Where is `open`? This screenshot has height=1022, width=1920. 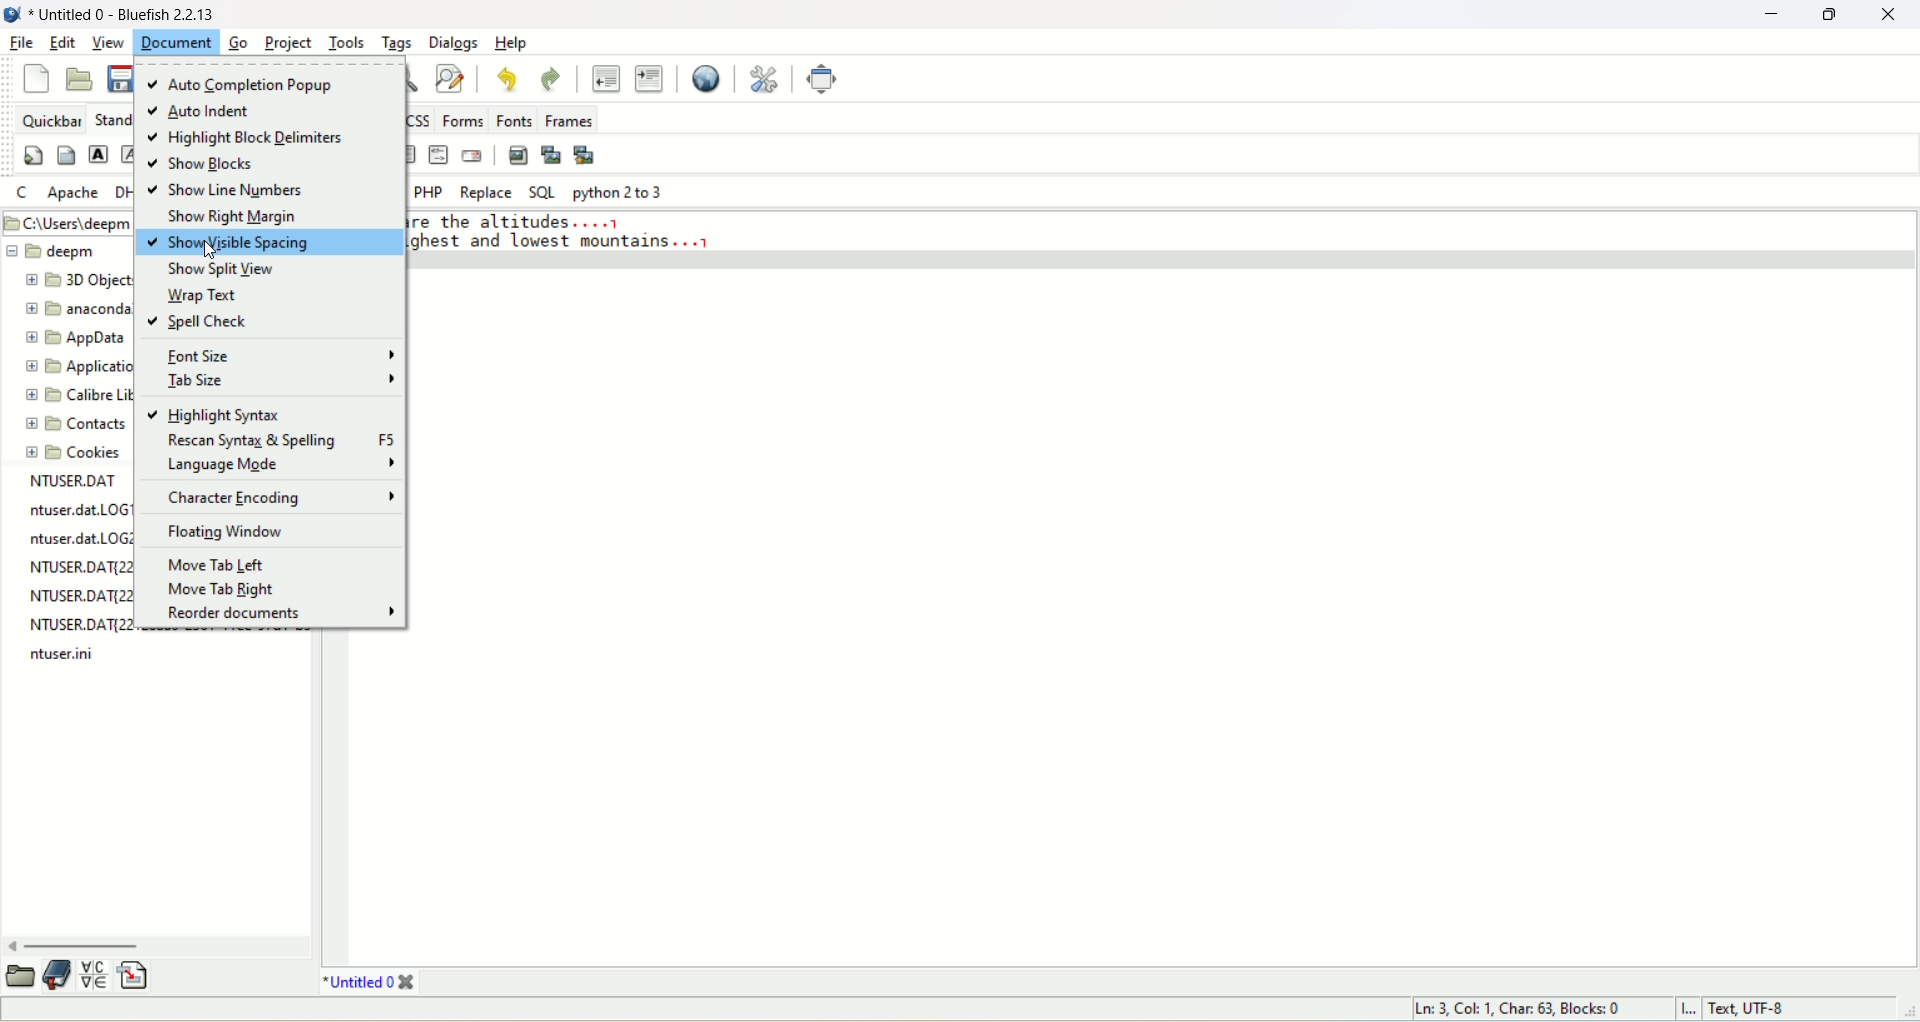
open is located at coordinates (81, 80).